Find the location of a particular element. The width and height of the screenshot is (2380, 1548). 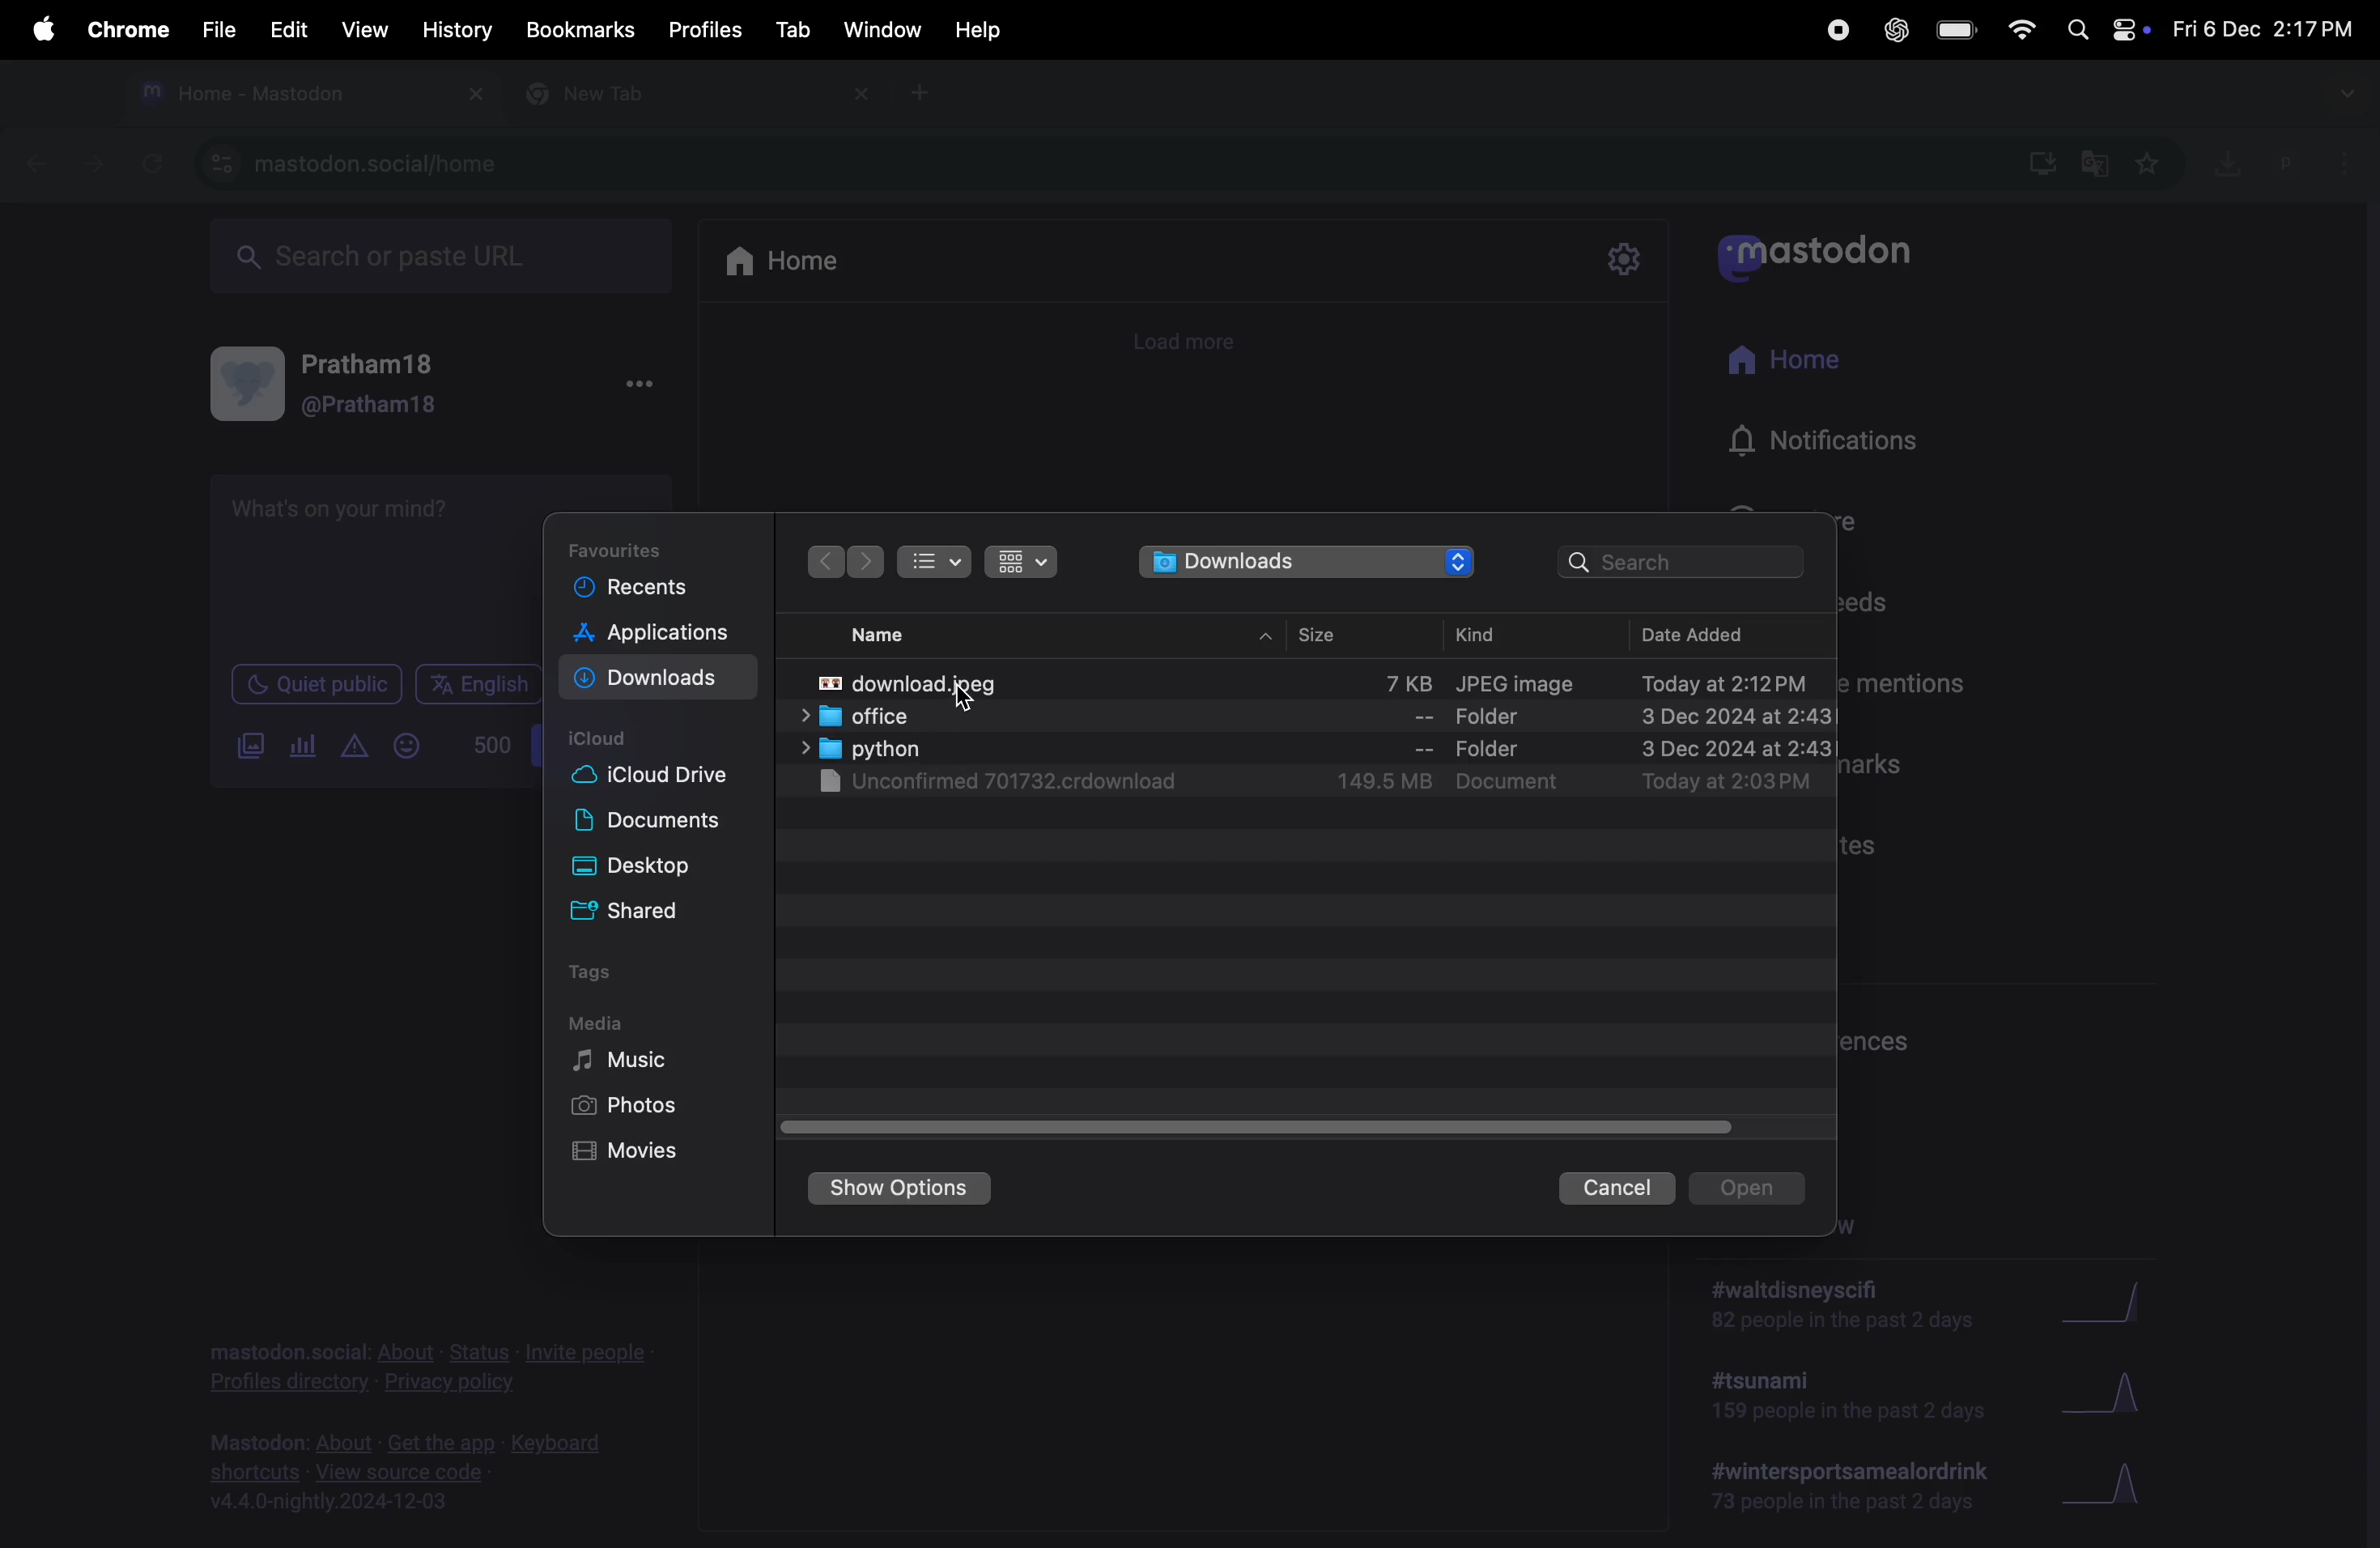

options is located at coordinates (643, 384).